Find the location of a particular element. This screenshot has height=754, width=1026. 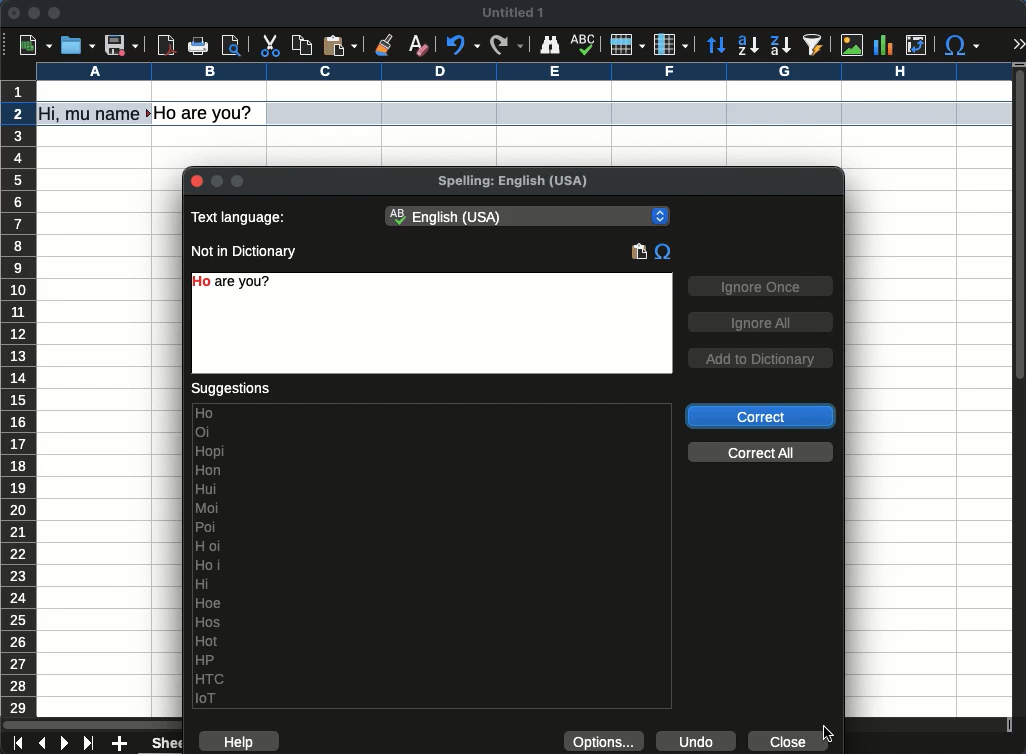

cut is located at coordinates (269, 46).